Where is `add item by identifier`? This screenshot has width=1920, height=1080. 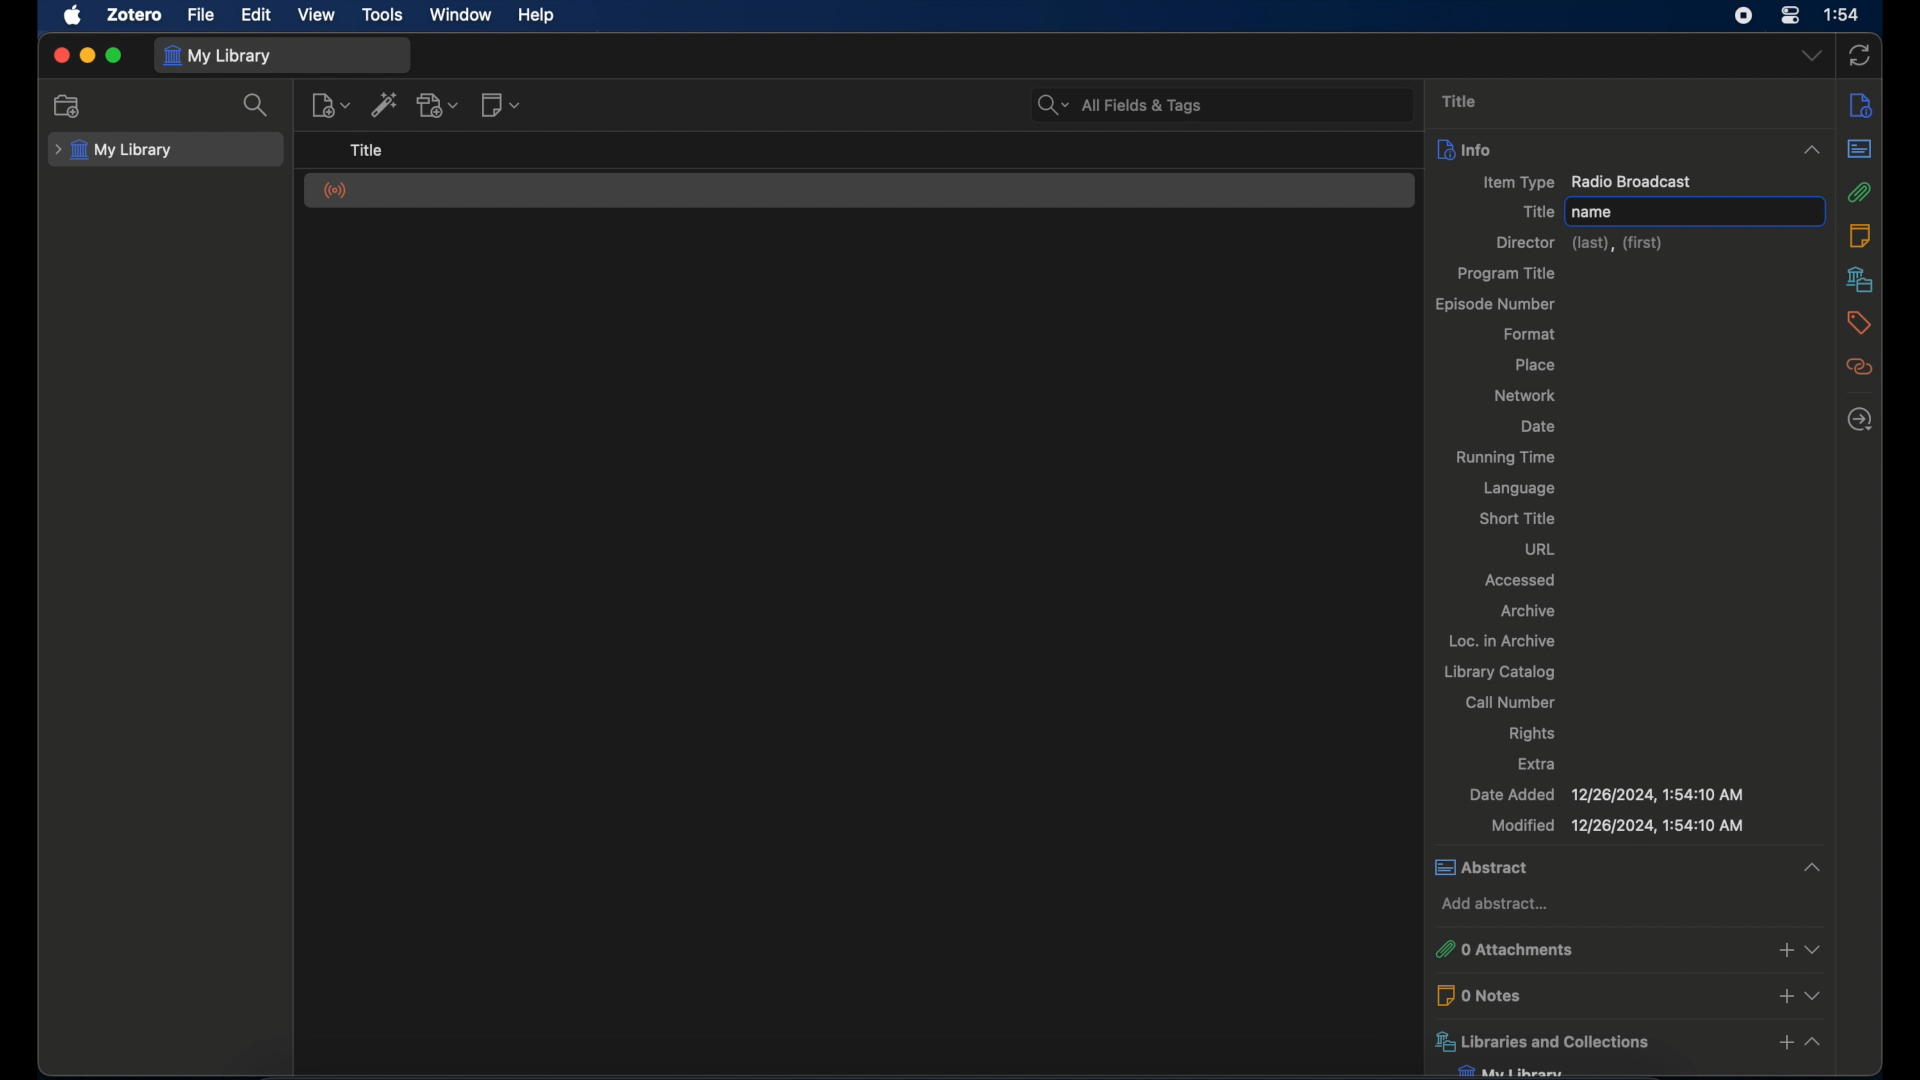 add item by identifier is located at coordinates (386, 104).